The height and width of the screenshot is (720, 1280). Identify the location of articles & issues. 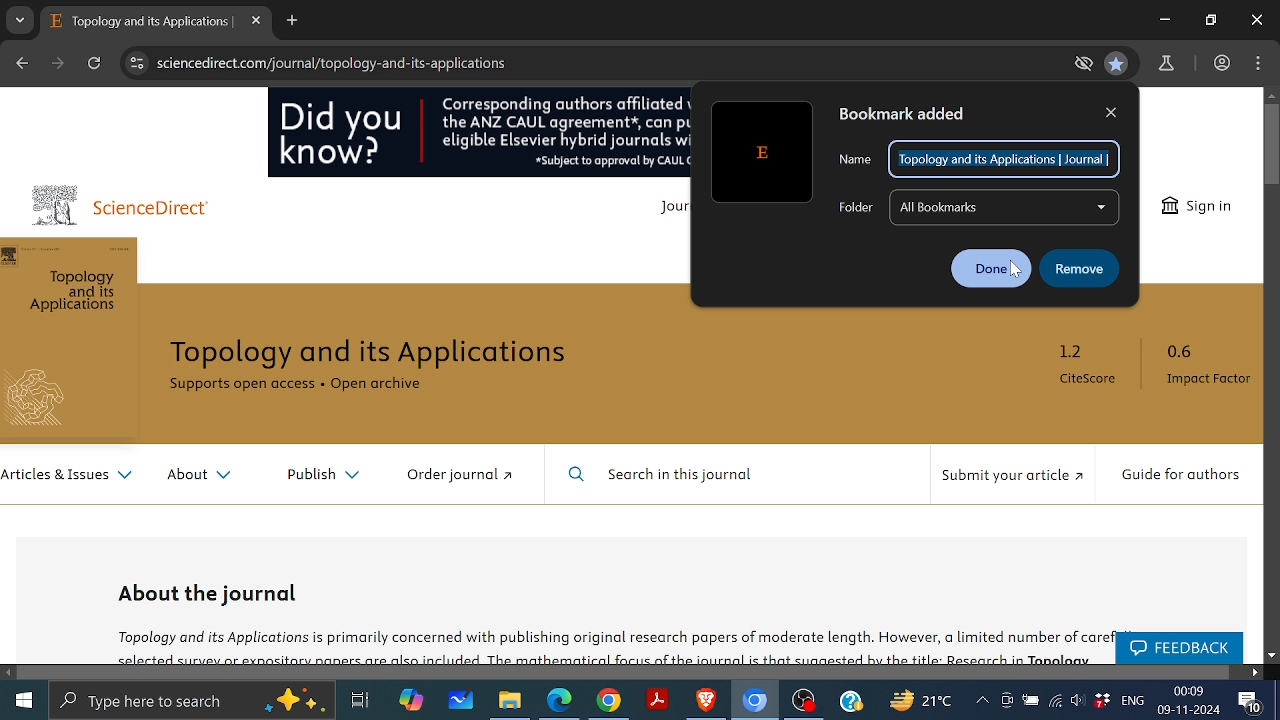
(67, 479).